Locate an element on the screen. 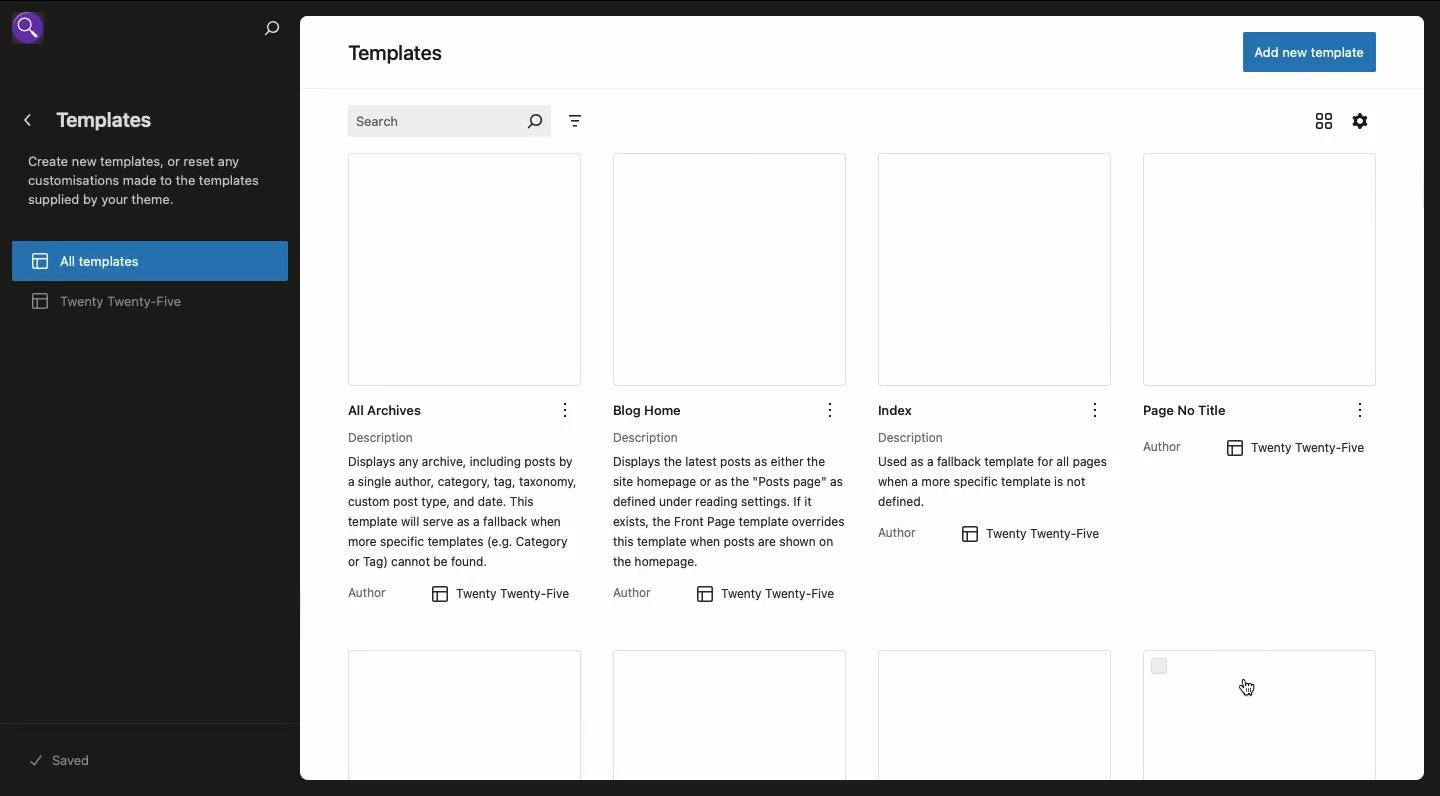 The height and width of the screenshot is (796, 1440). Description Used as a fallback template for all pages‘ when a more specific template is not defined. is located at coordinates (990, 468).